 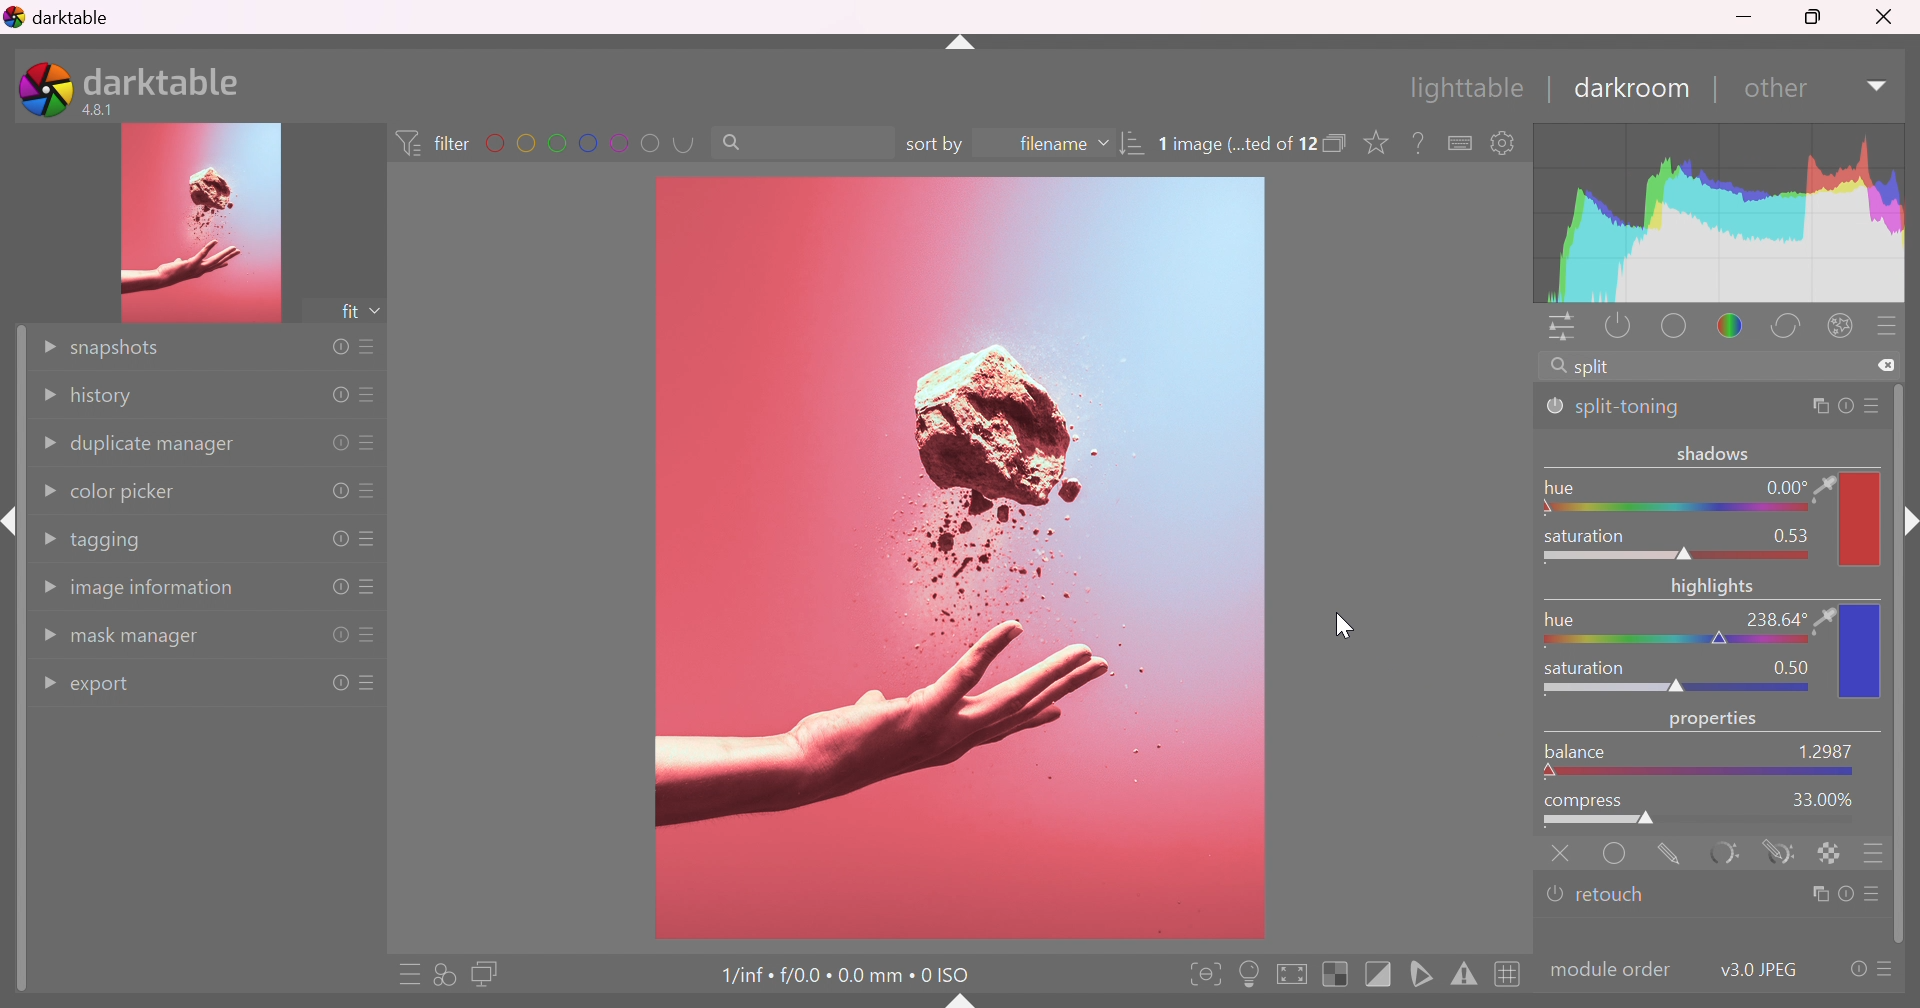 I want to click on properties, so click(x=1717, y=718).